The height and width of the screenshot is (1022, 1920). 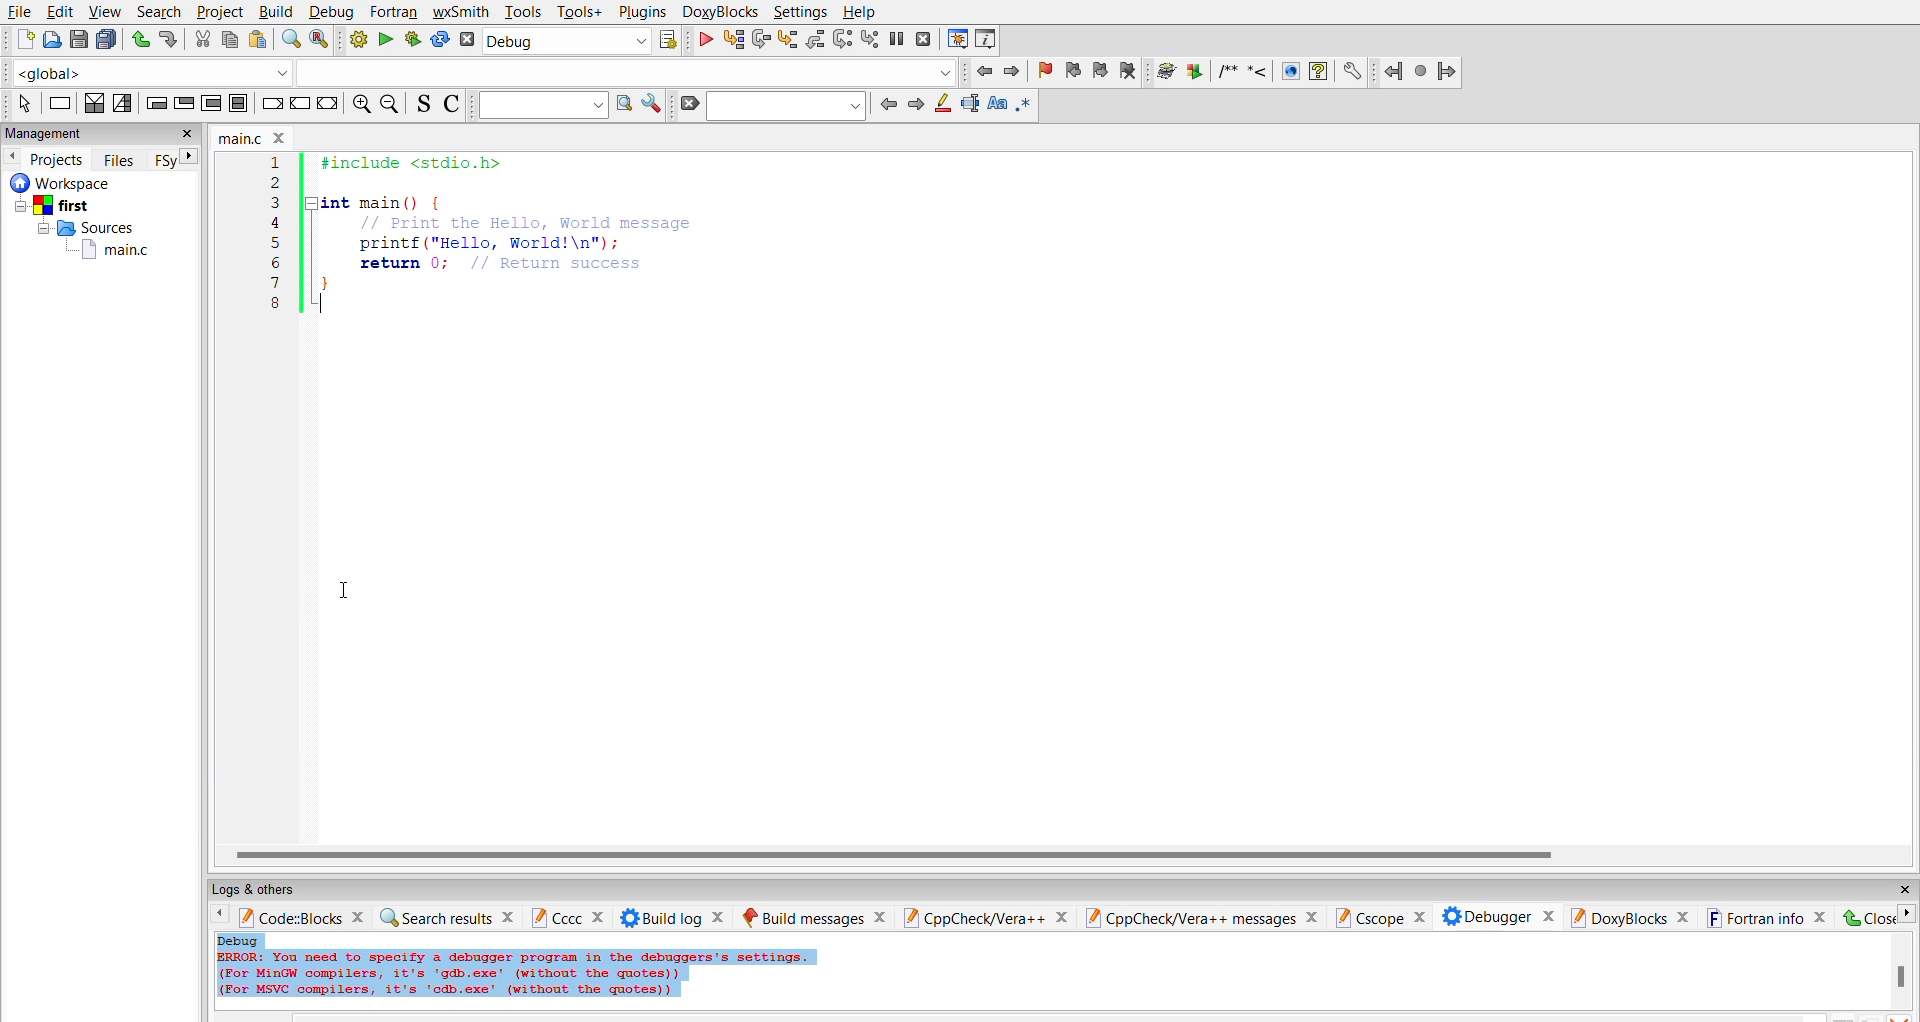 I want to click on code completion compiler, so click(x=479, y=72).